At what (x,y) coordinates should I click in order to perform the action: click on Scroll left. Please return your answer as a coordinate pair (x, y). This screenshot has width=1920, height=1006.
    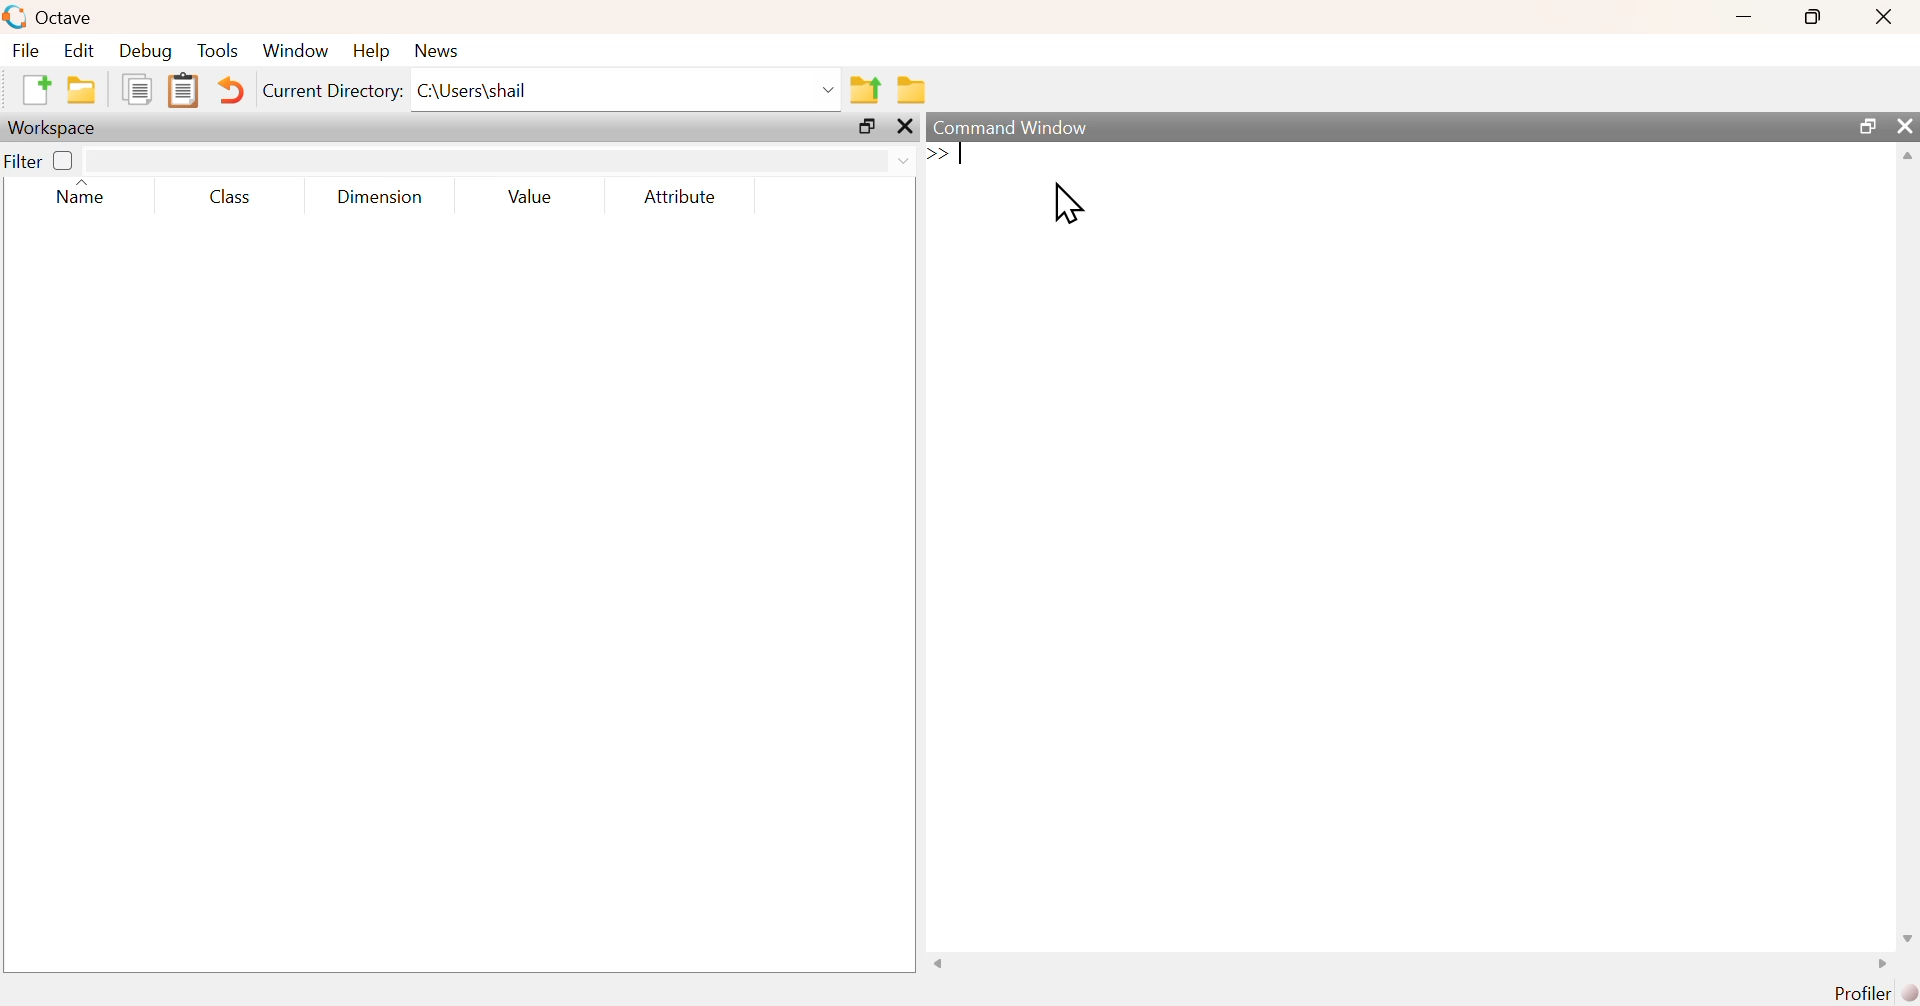
    Looking at the image, I should click on (945, 964).